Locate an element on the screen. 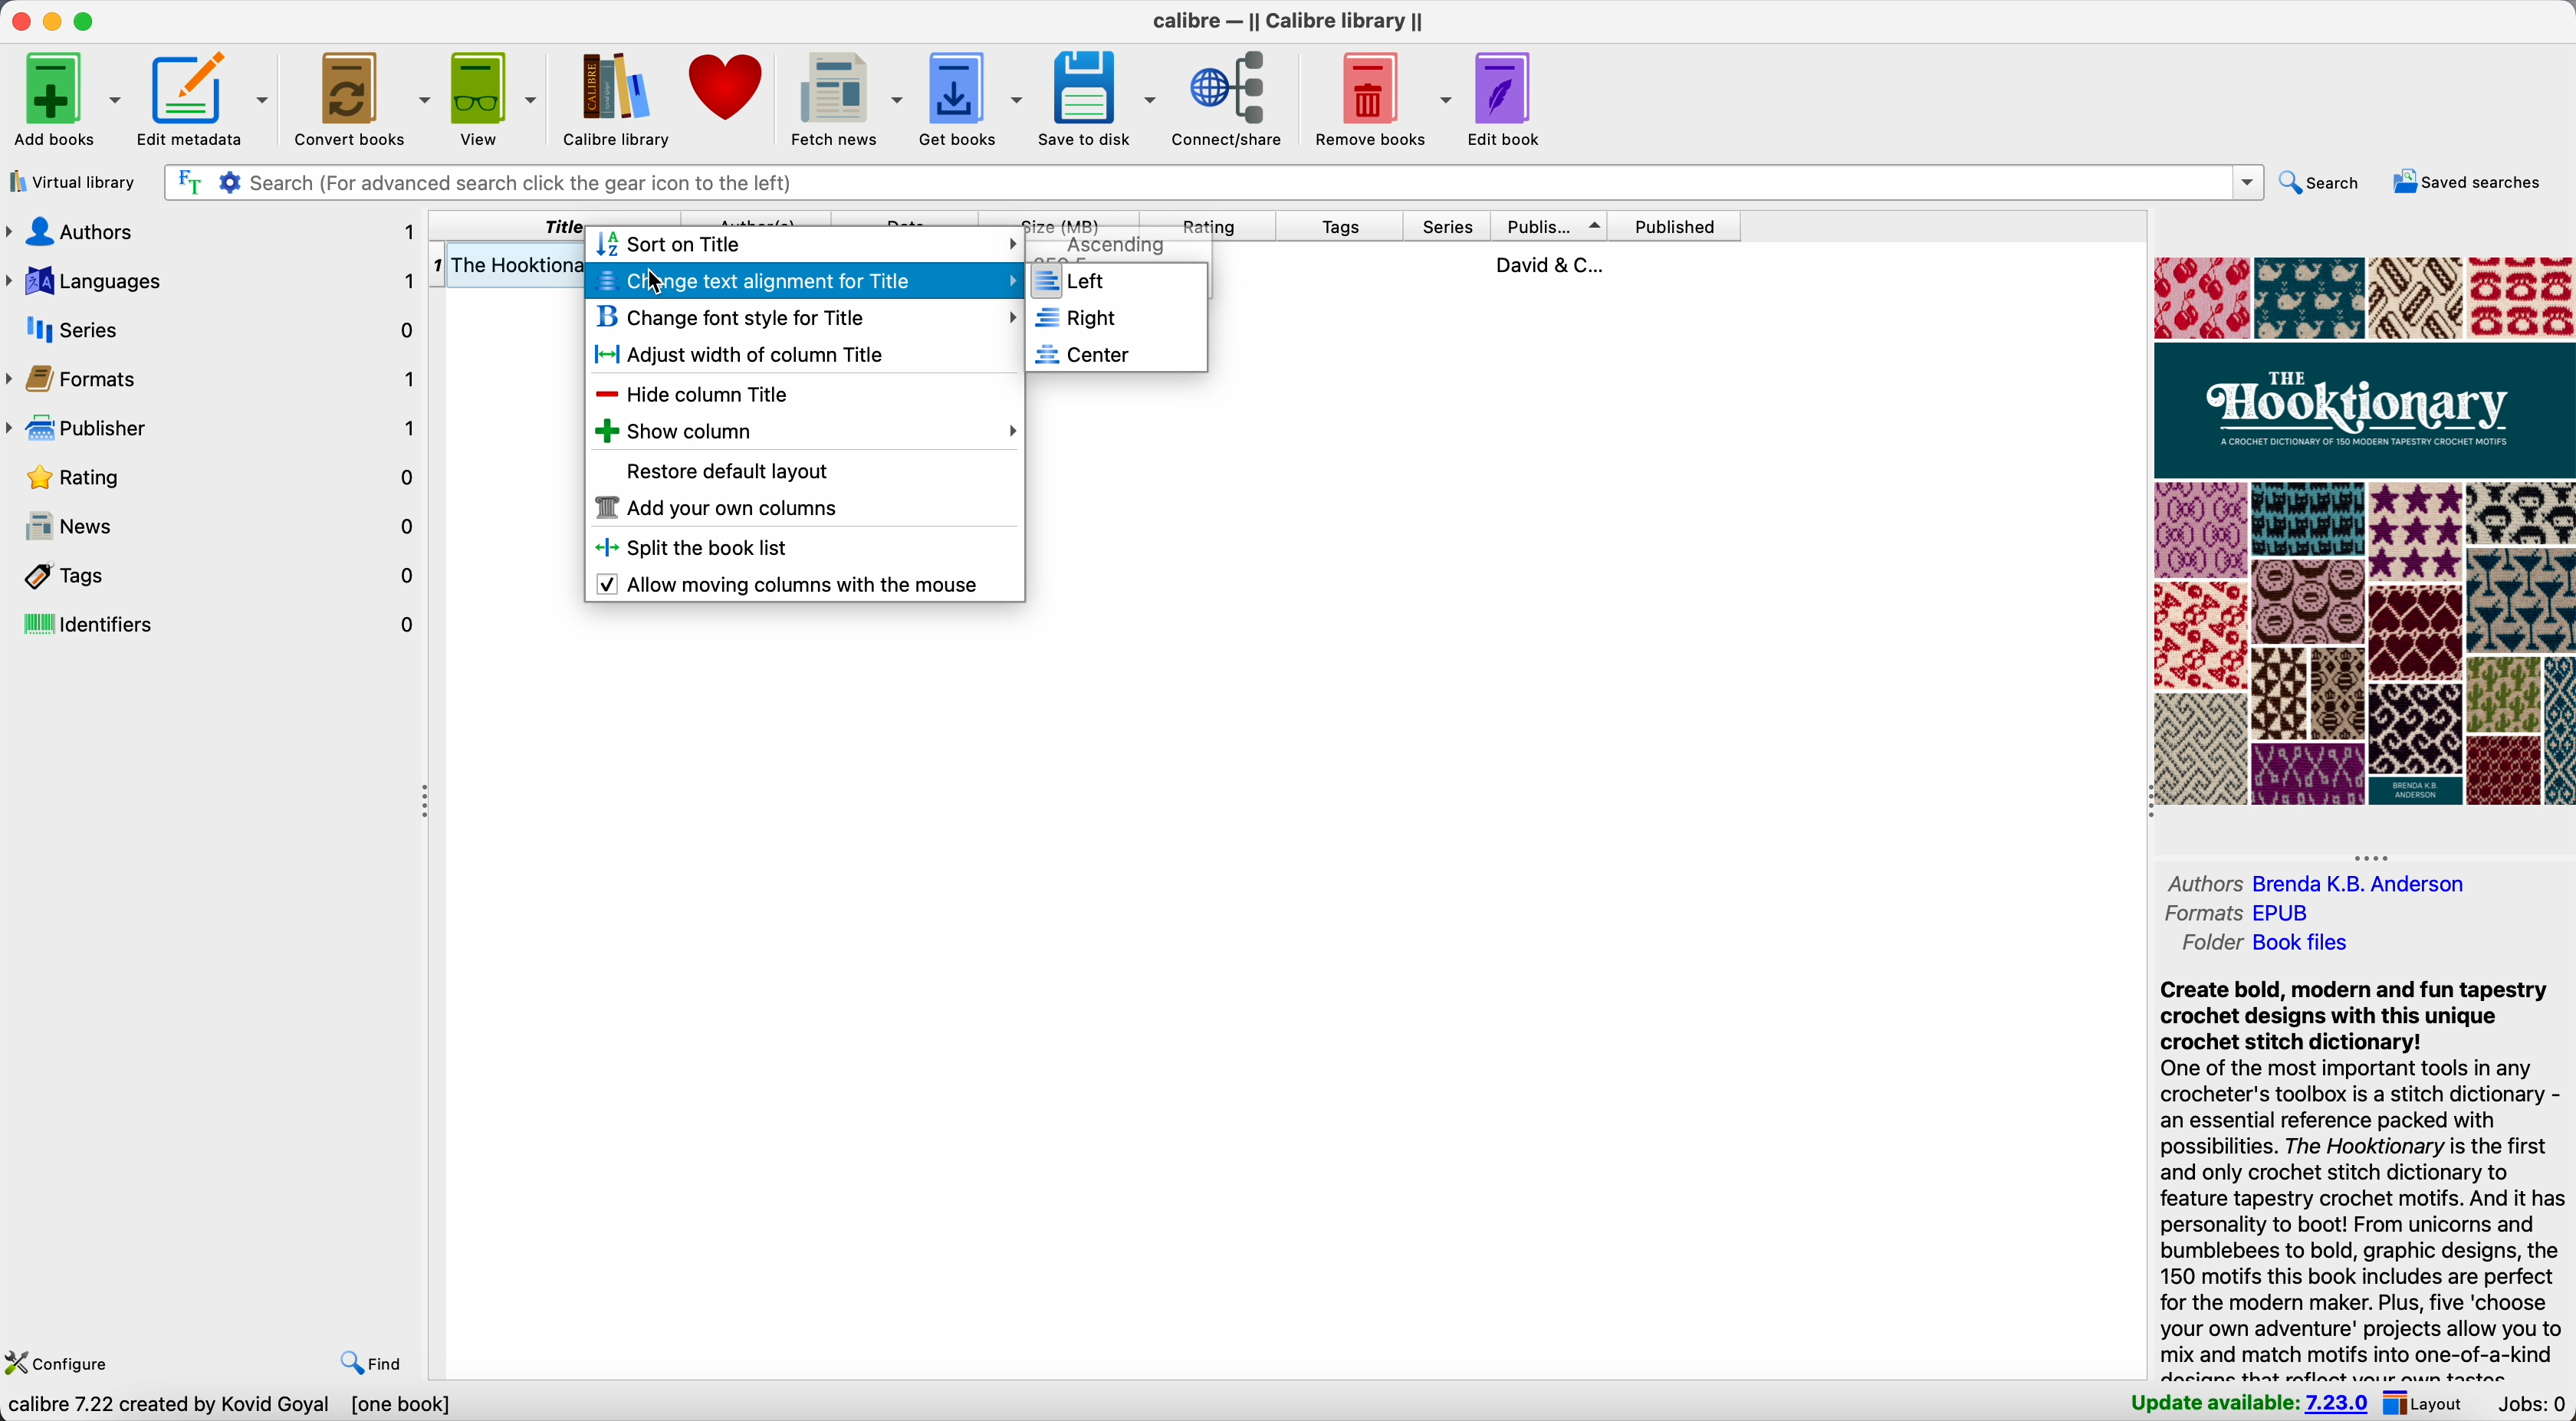 The width and height of the screenshot is (2576, 1421). update available is located at coordinates (2253, 1400).